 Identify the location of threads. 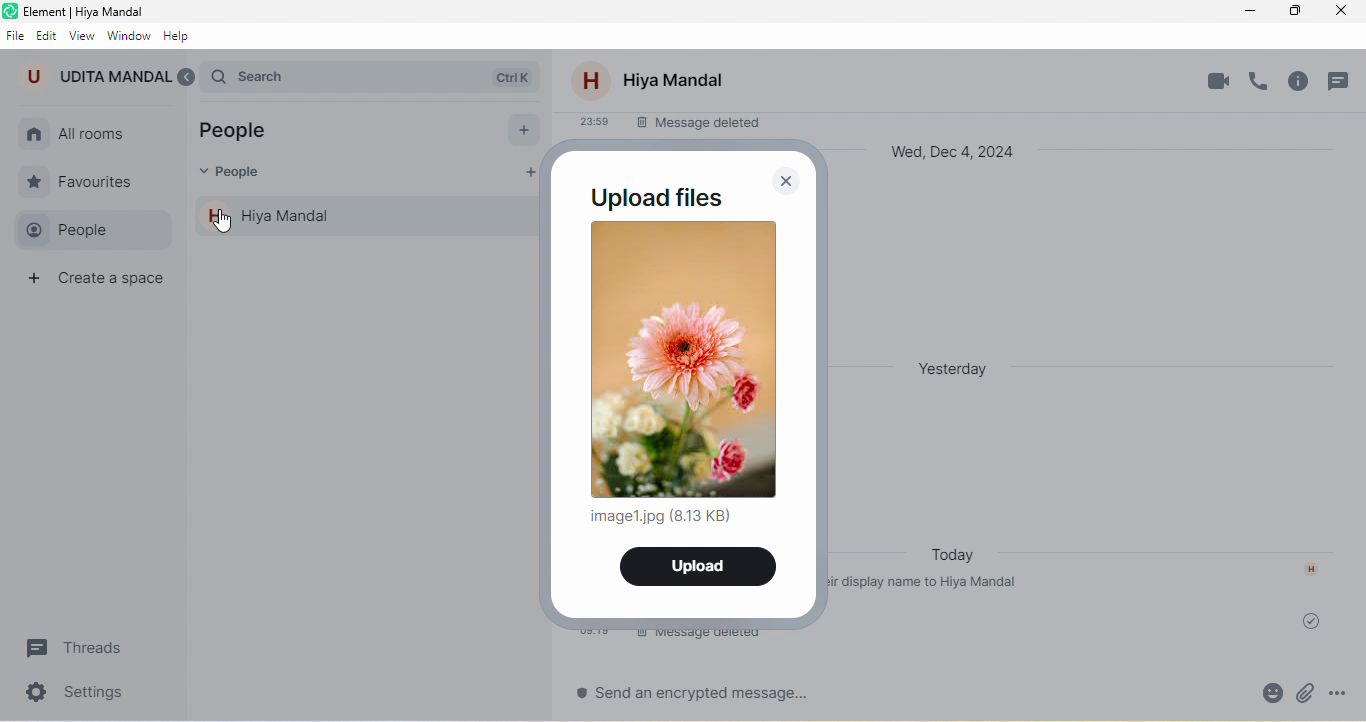
(85, 647).